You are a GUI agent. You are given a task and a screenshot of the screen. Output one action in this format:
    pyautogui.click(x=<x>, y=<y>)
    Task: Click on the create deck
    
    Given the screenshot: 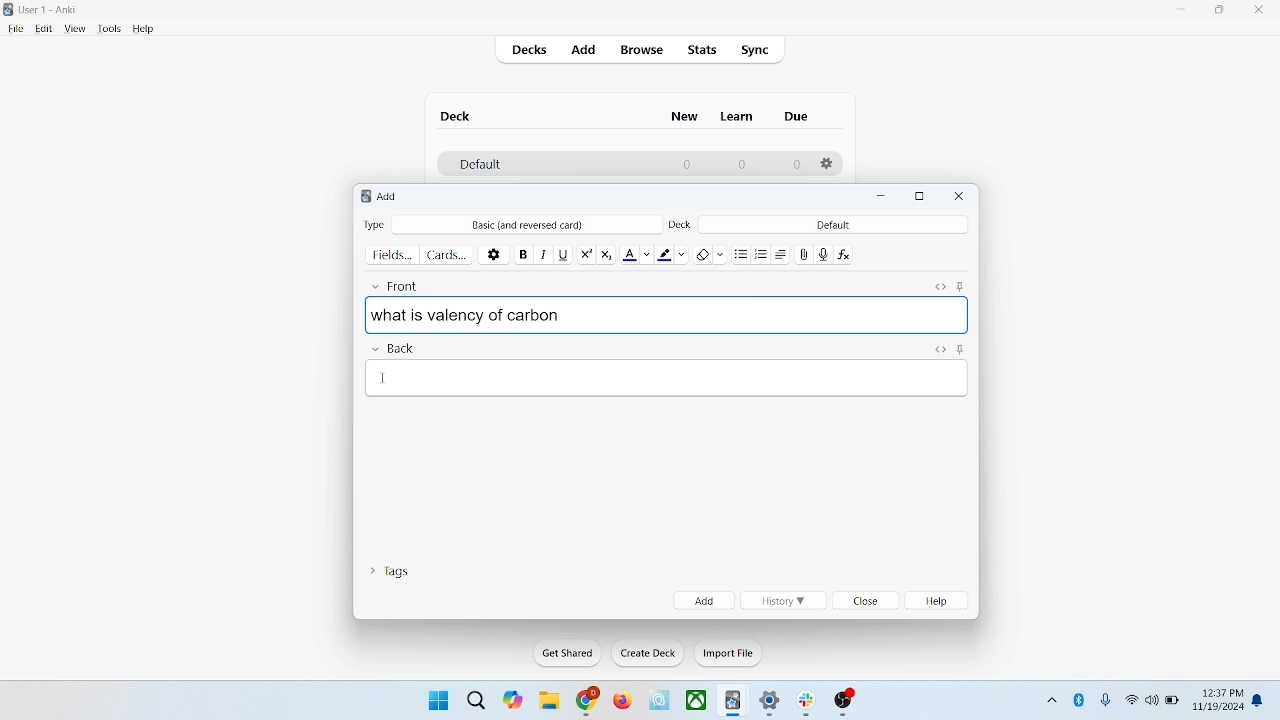 What is the action you would take?
    pyautogui.click(x=649, y=653)
    